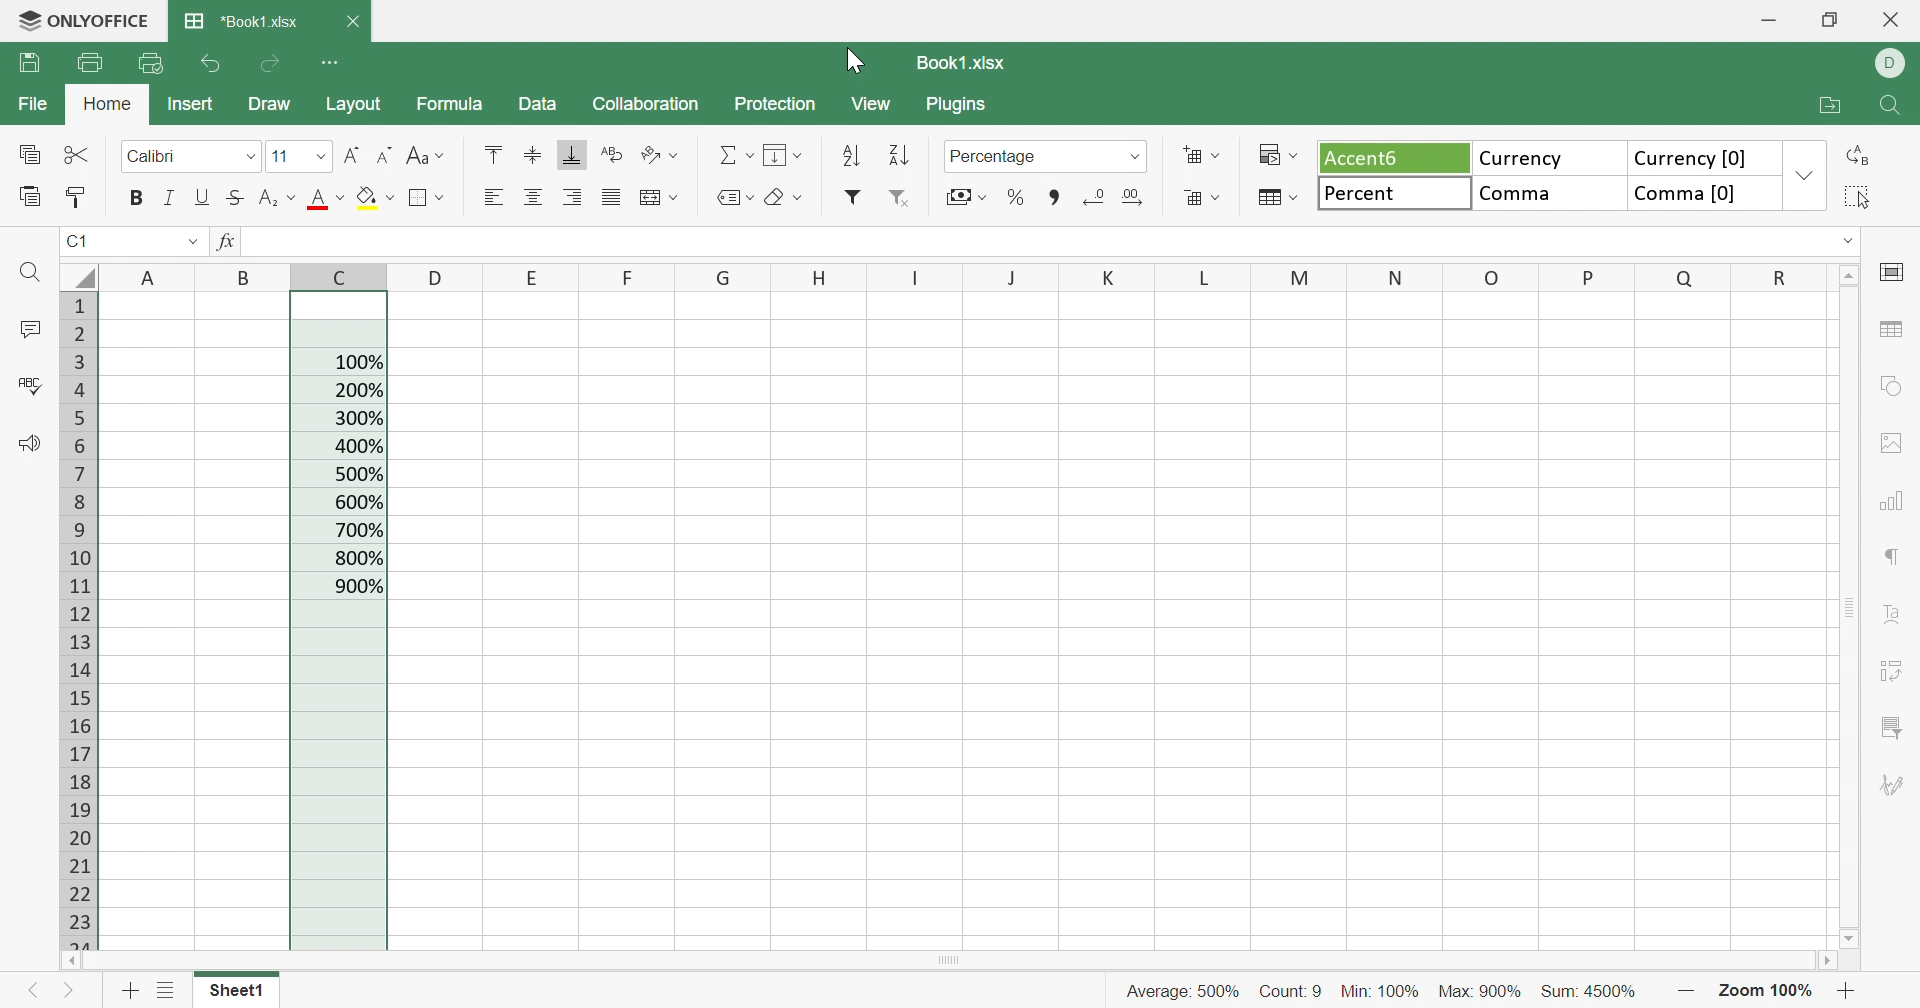  I want to click on Copy, so click(28, 155).